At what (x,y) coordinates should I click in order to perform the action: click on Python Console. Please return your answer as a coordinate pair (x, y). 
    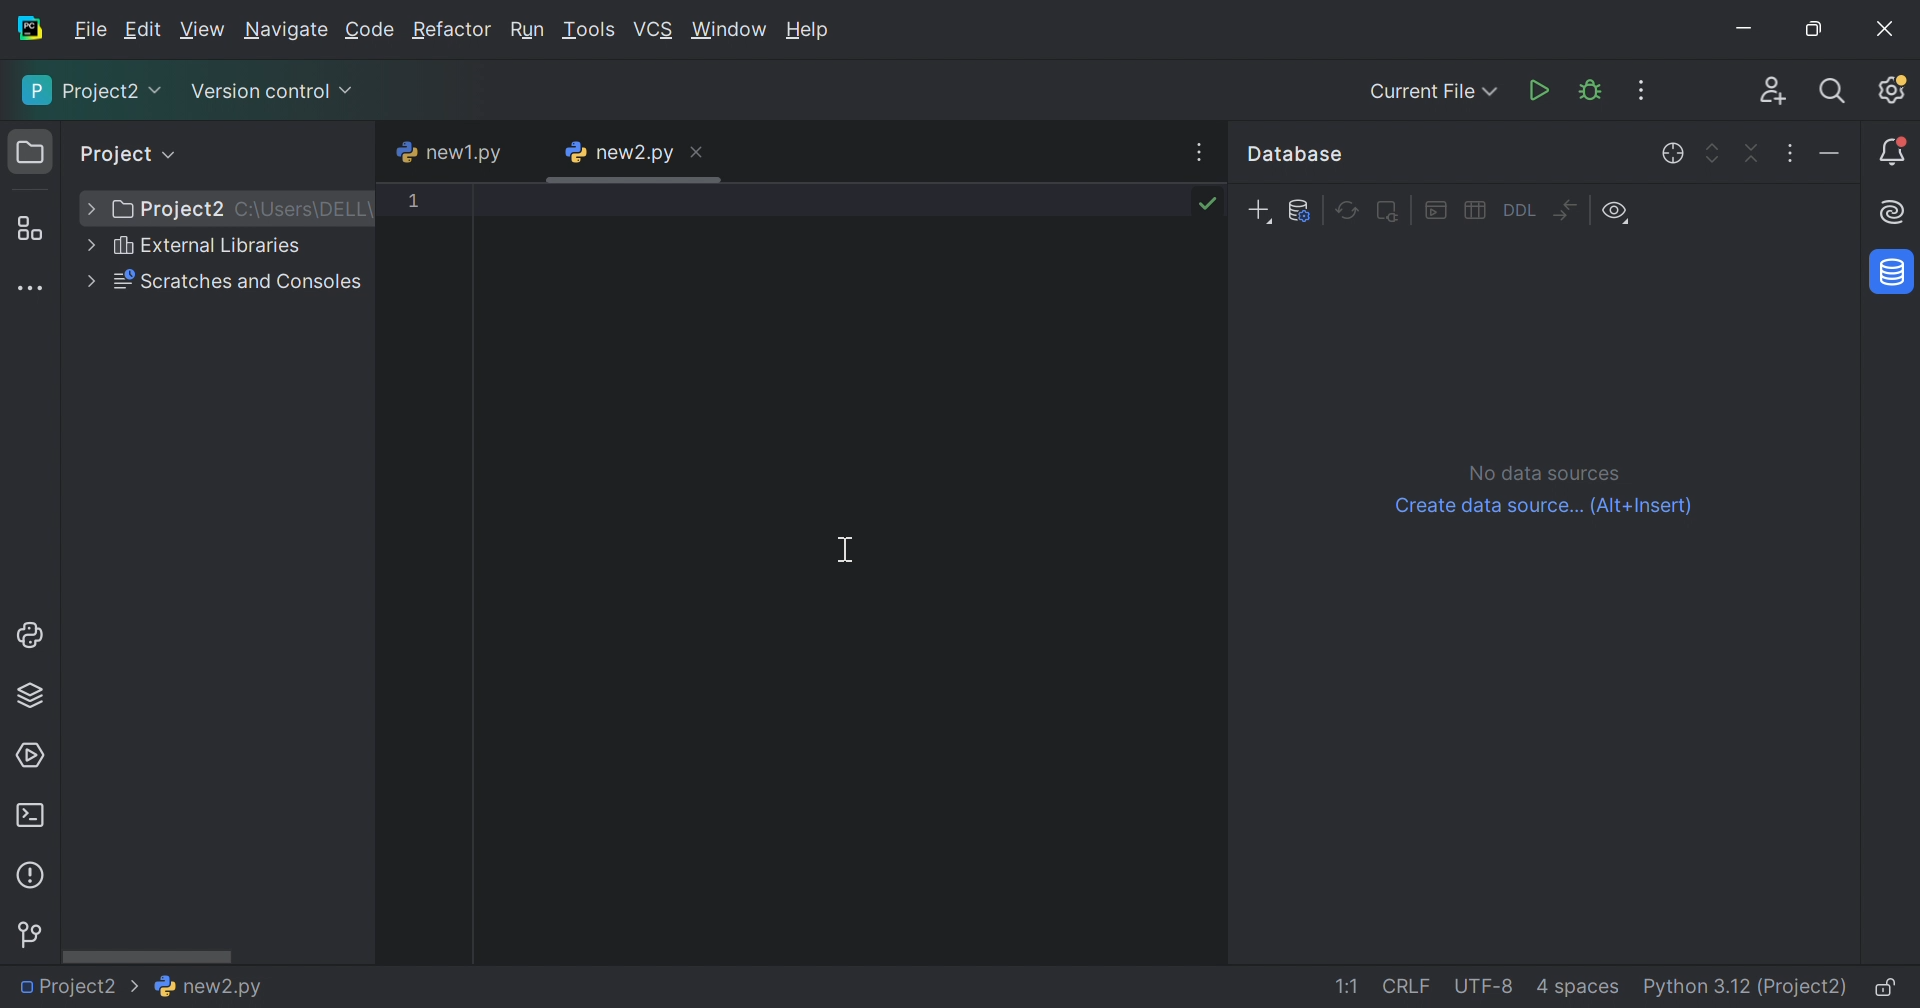
    Looking at the image, I should click on (35, 636).